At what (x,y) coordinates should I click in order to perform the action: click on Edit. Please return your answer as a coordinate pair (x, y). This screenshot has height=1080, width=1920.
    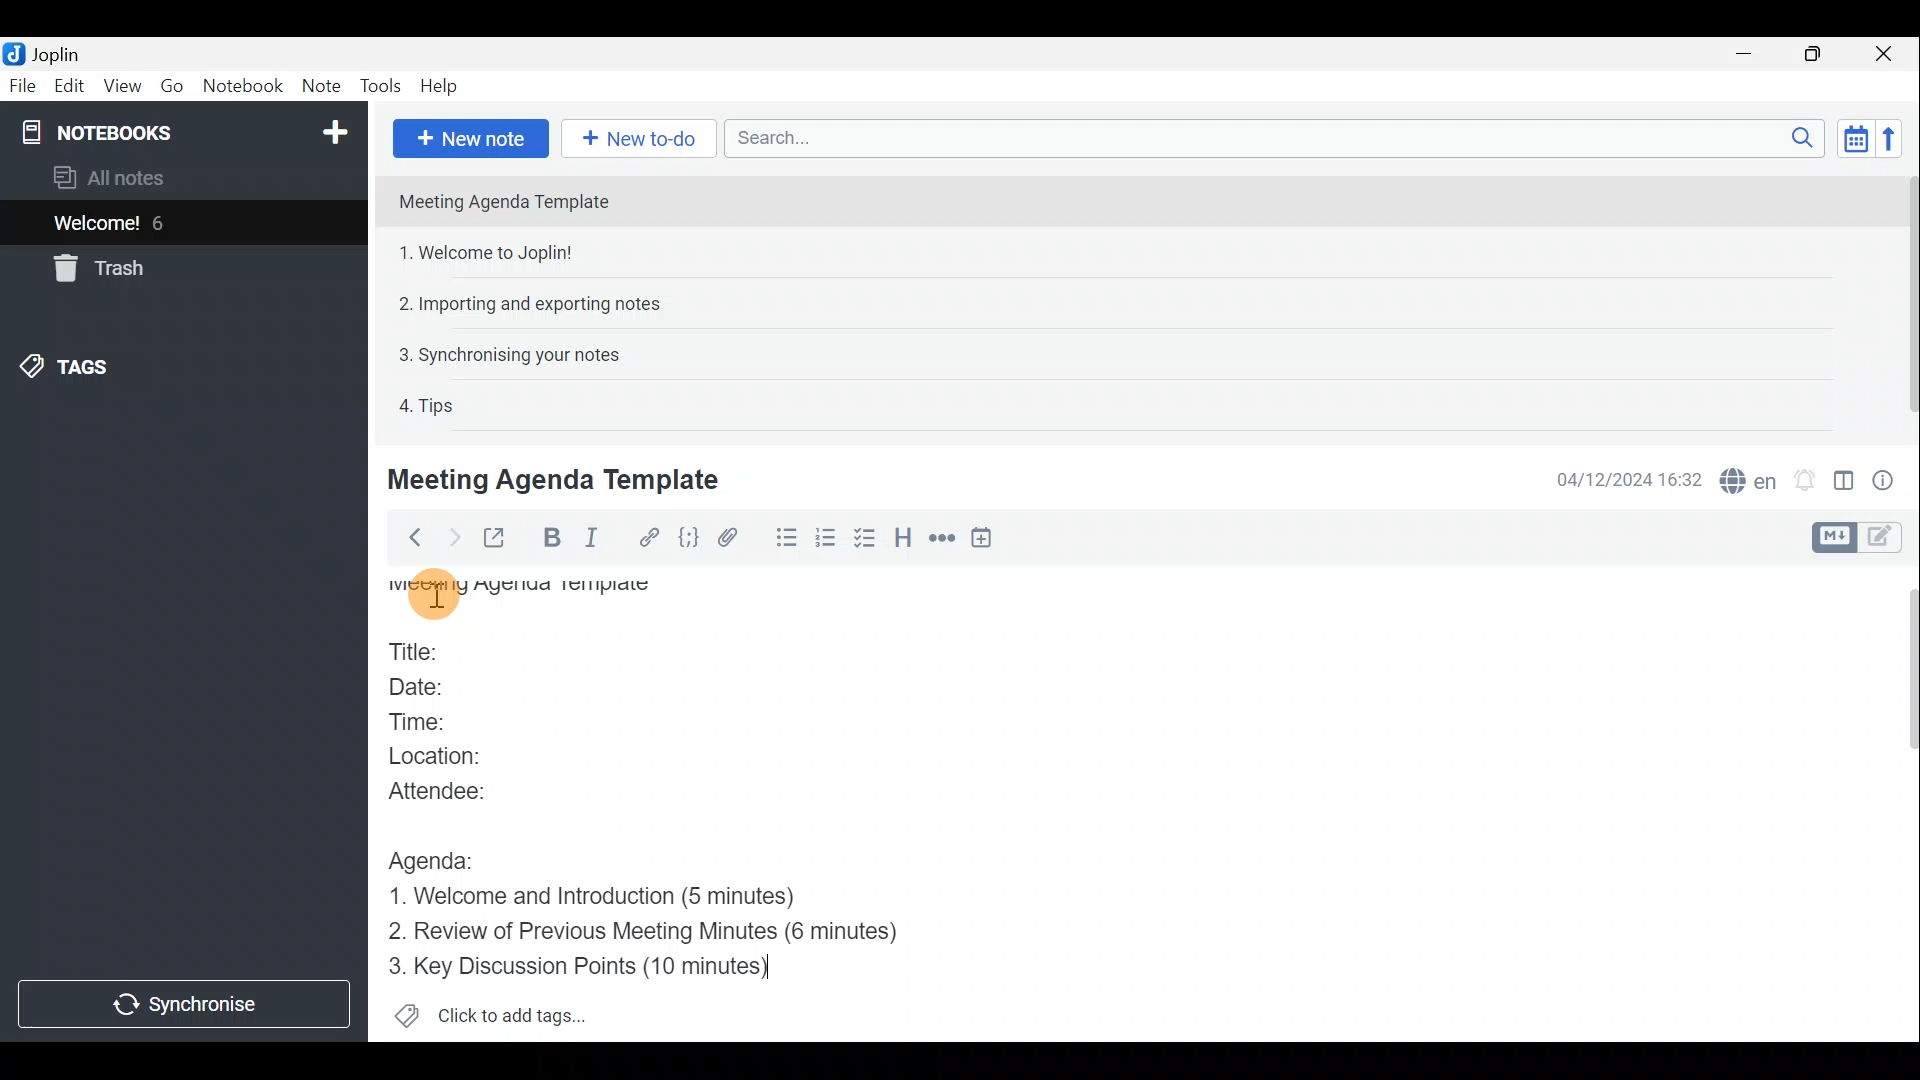
    Looking at the image, I should click on (70, 88).